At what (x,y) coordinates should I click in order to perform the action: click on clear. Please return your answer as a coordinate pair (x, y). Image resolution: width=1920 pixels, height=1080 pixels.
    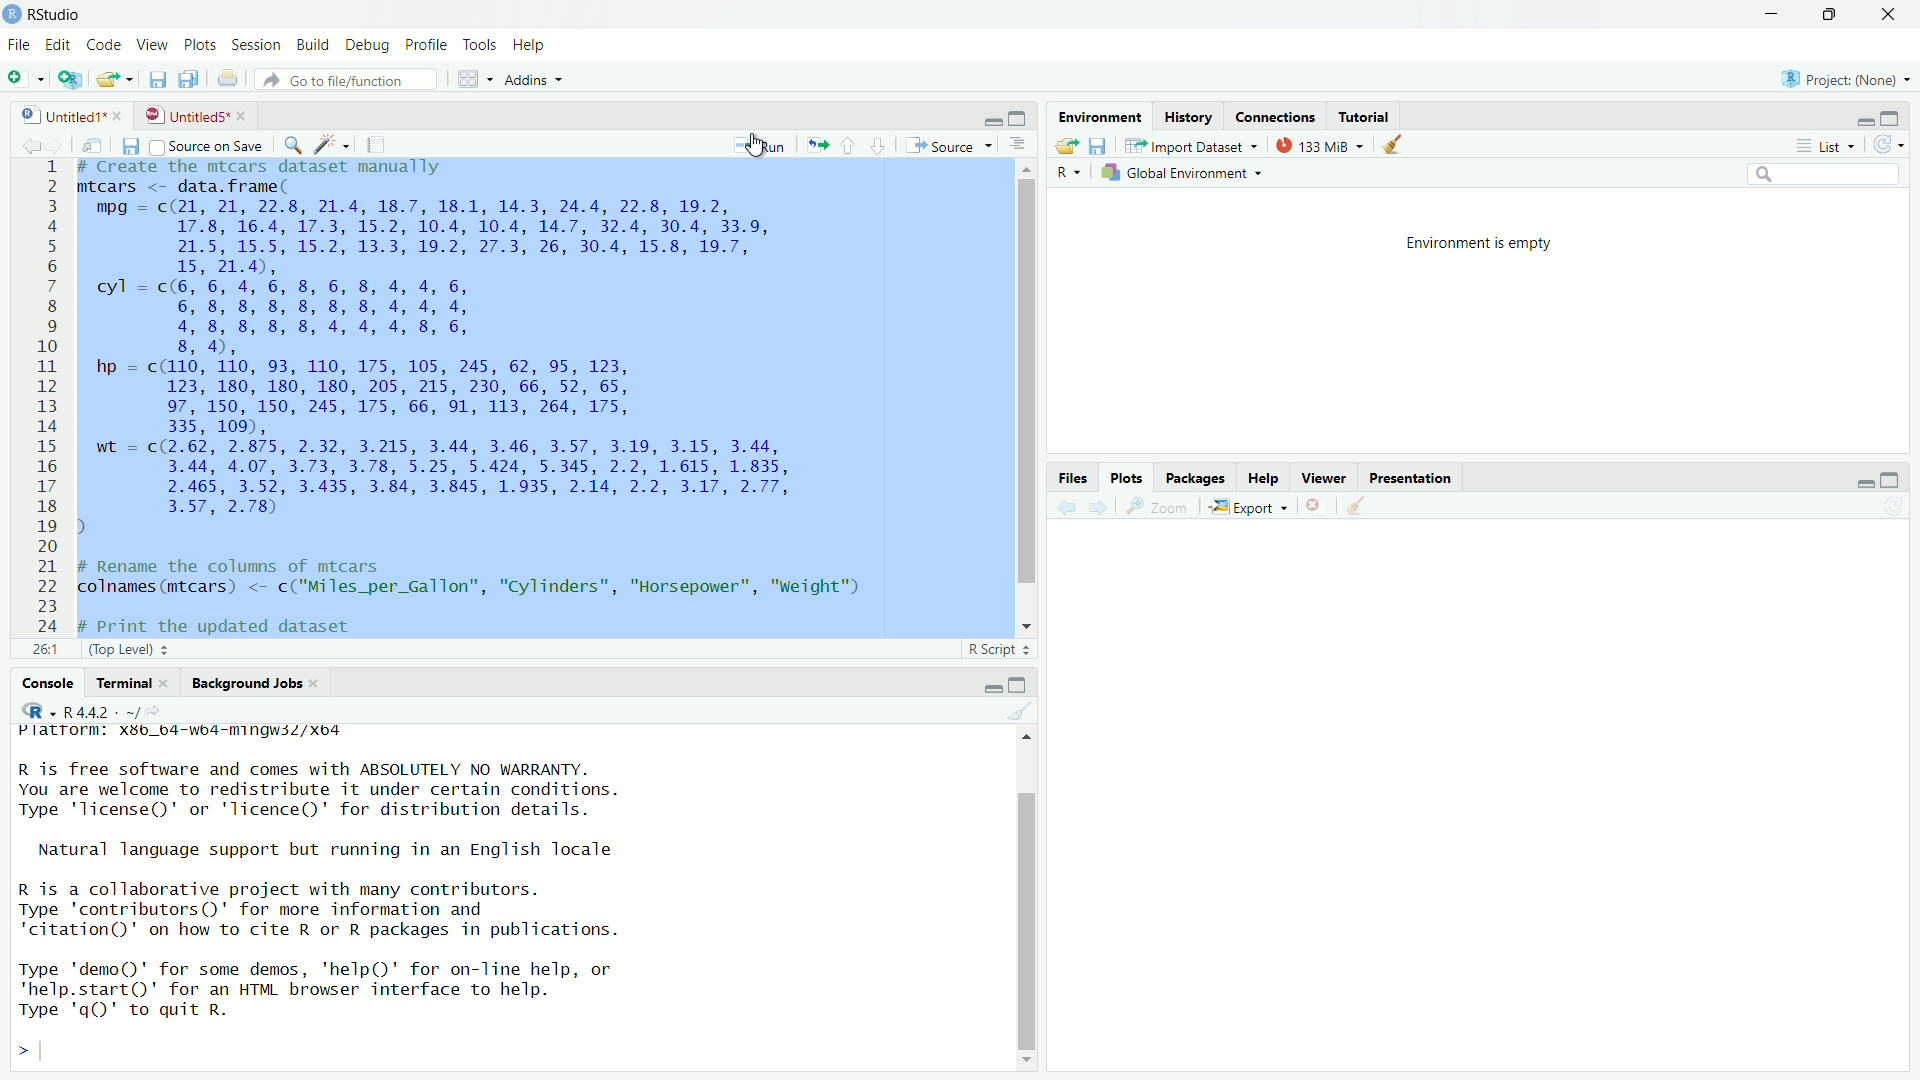
    Looking at the image, I should click on (1358, 510).